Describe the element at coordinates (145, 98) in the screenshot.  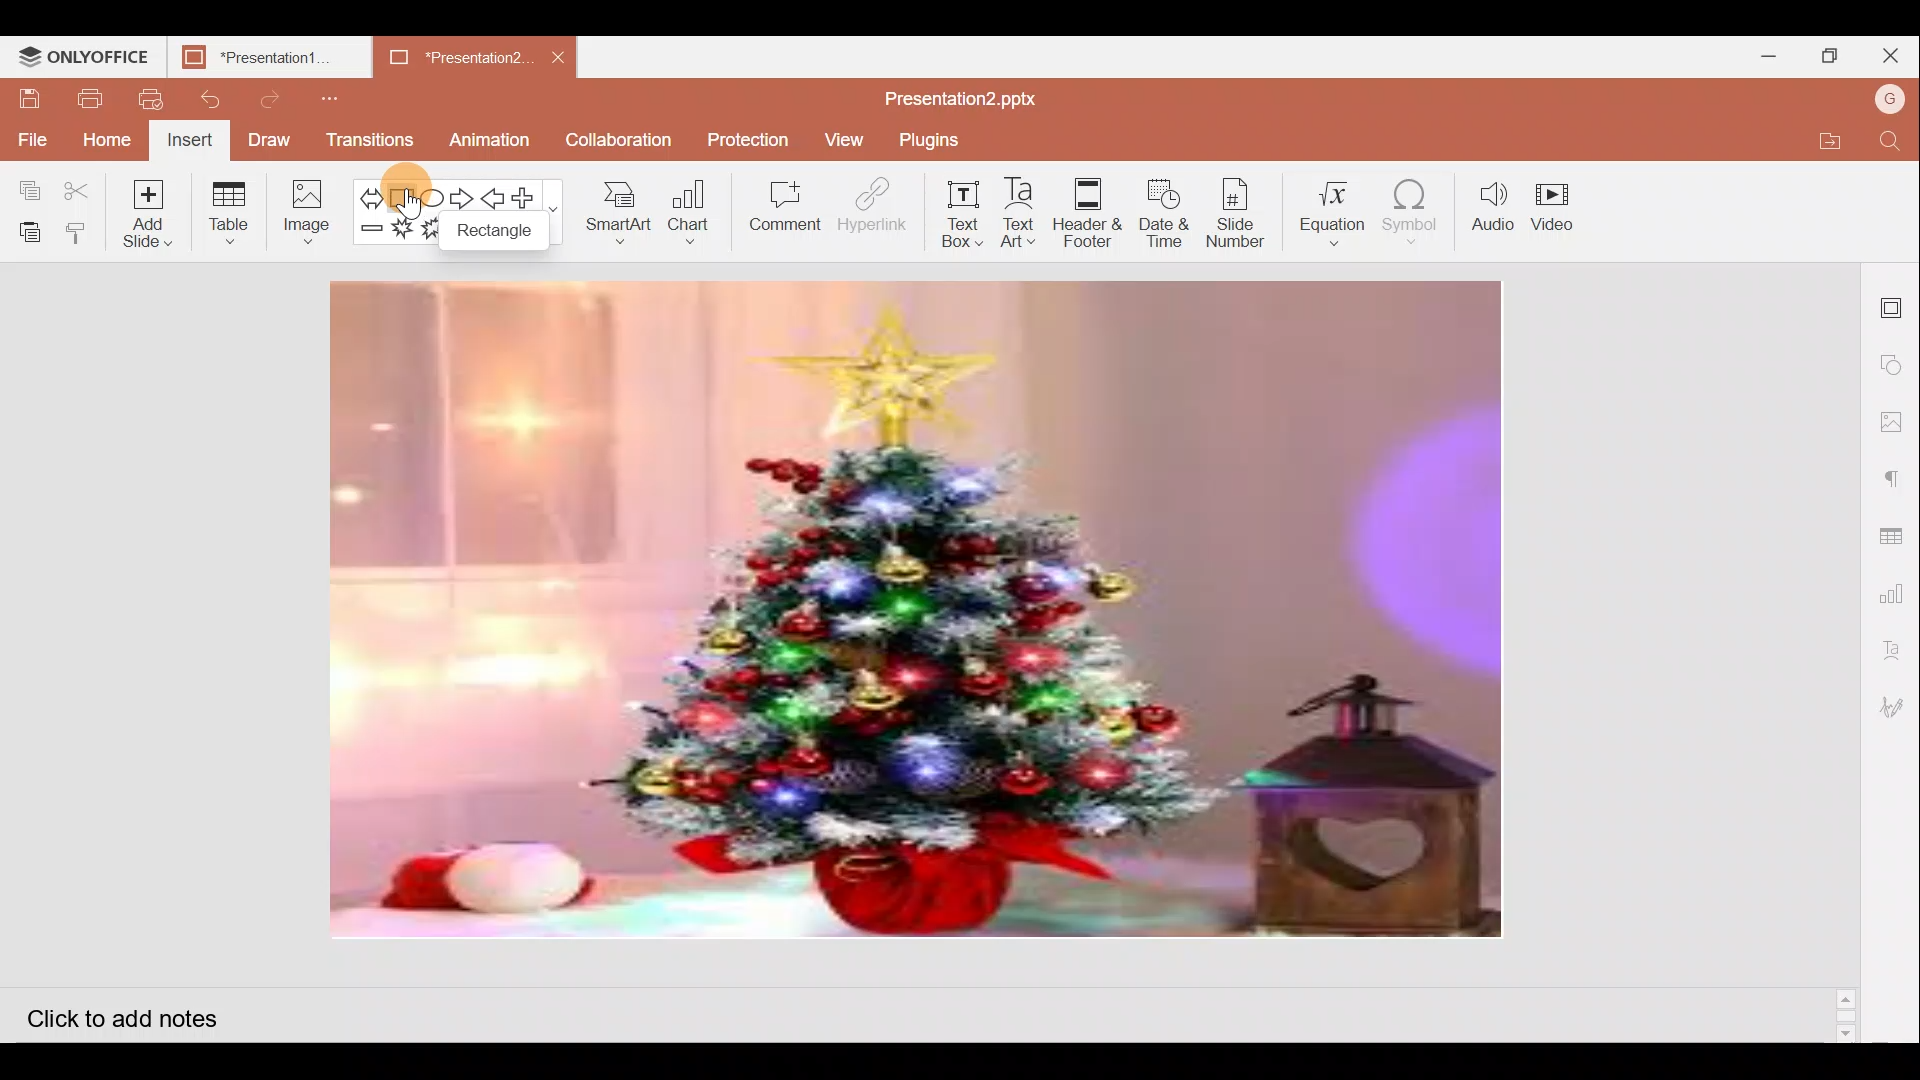
I see `Quick print` at that location.